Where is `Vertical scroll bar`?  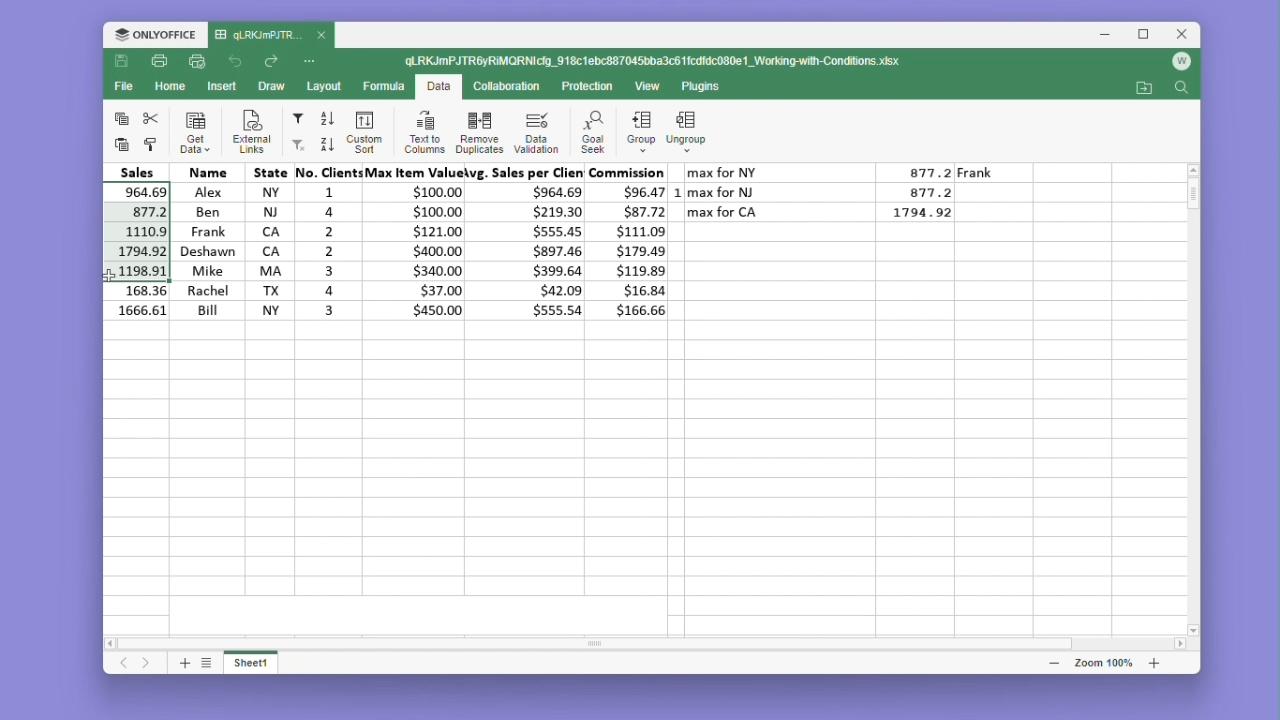
Vertical scroll bar is located at coordinates (1195, 205).